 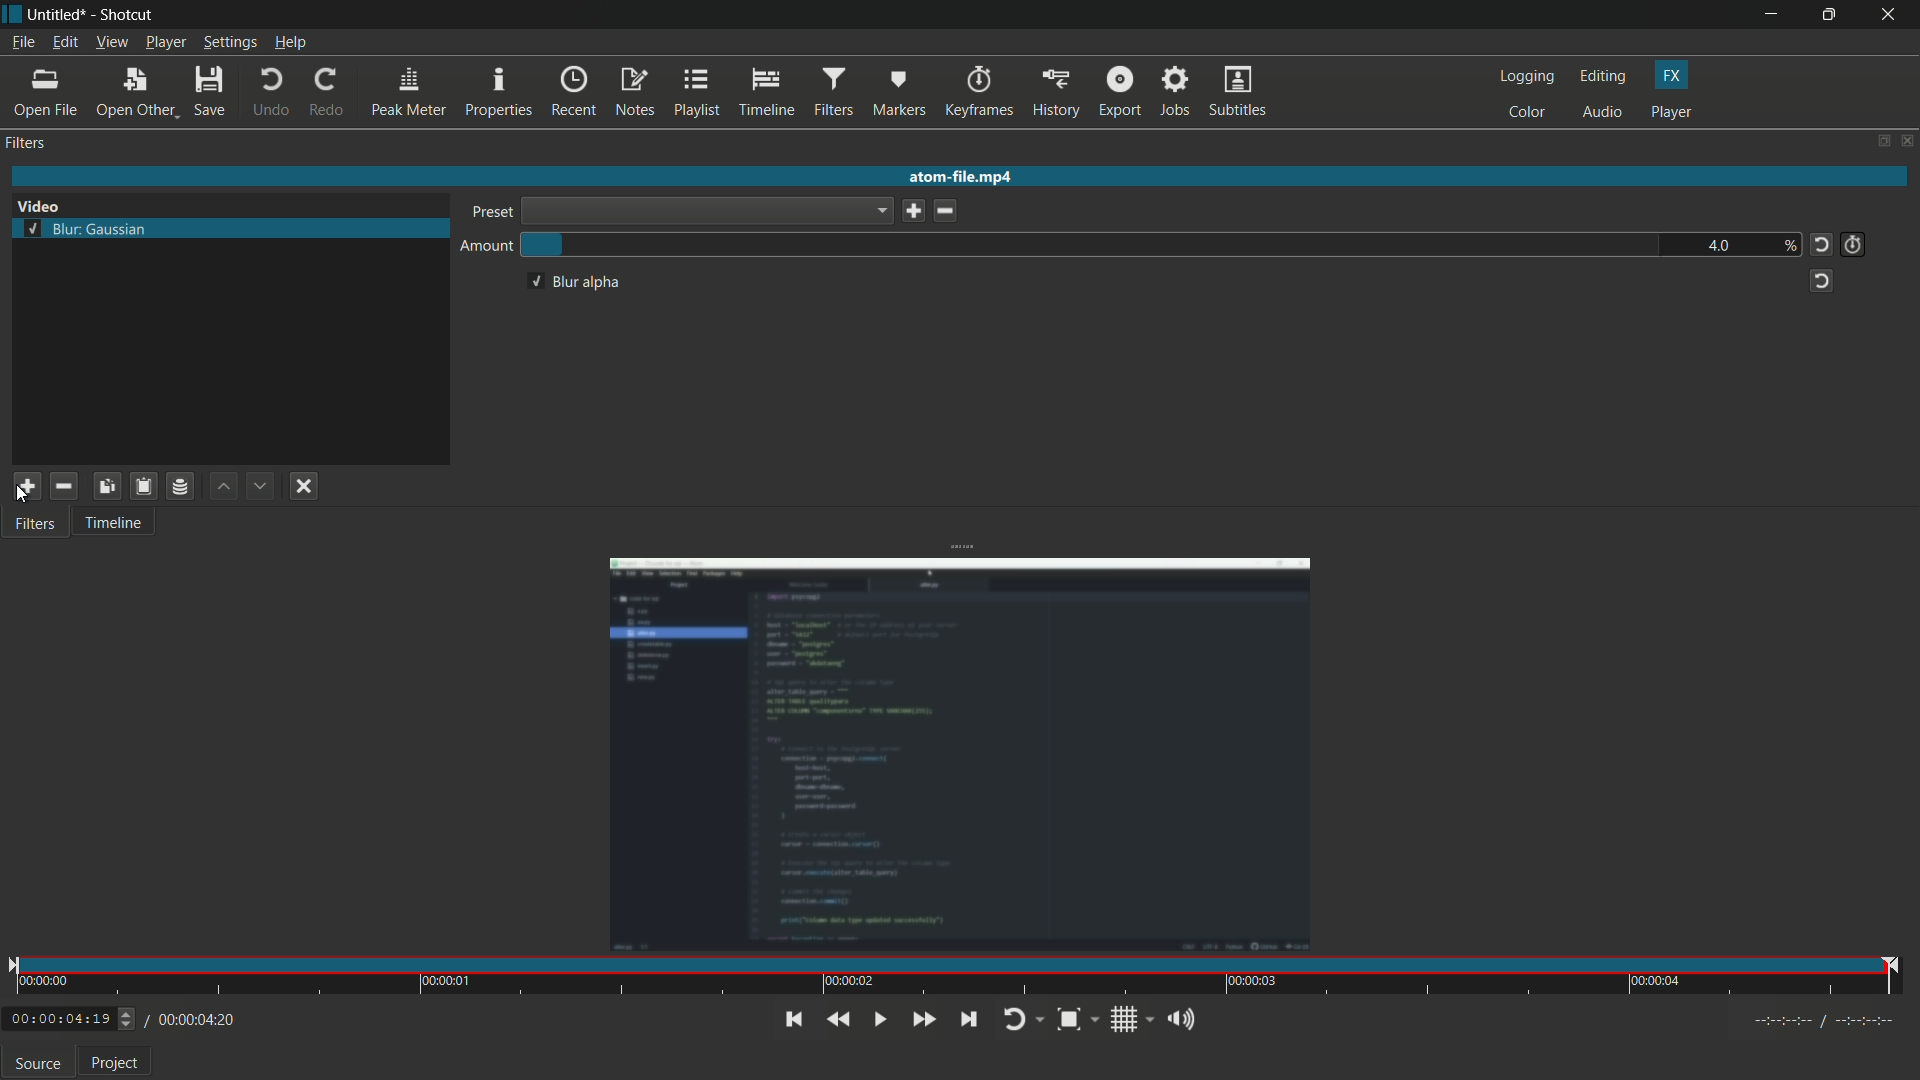 What do you see at coordinates (34, 525) in the screenshot?
I see `filters` at bounding box center [34, 525].